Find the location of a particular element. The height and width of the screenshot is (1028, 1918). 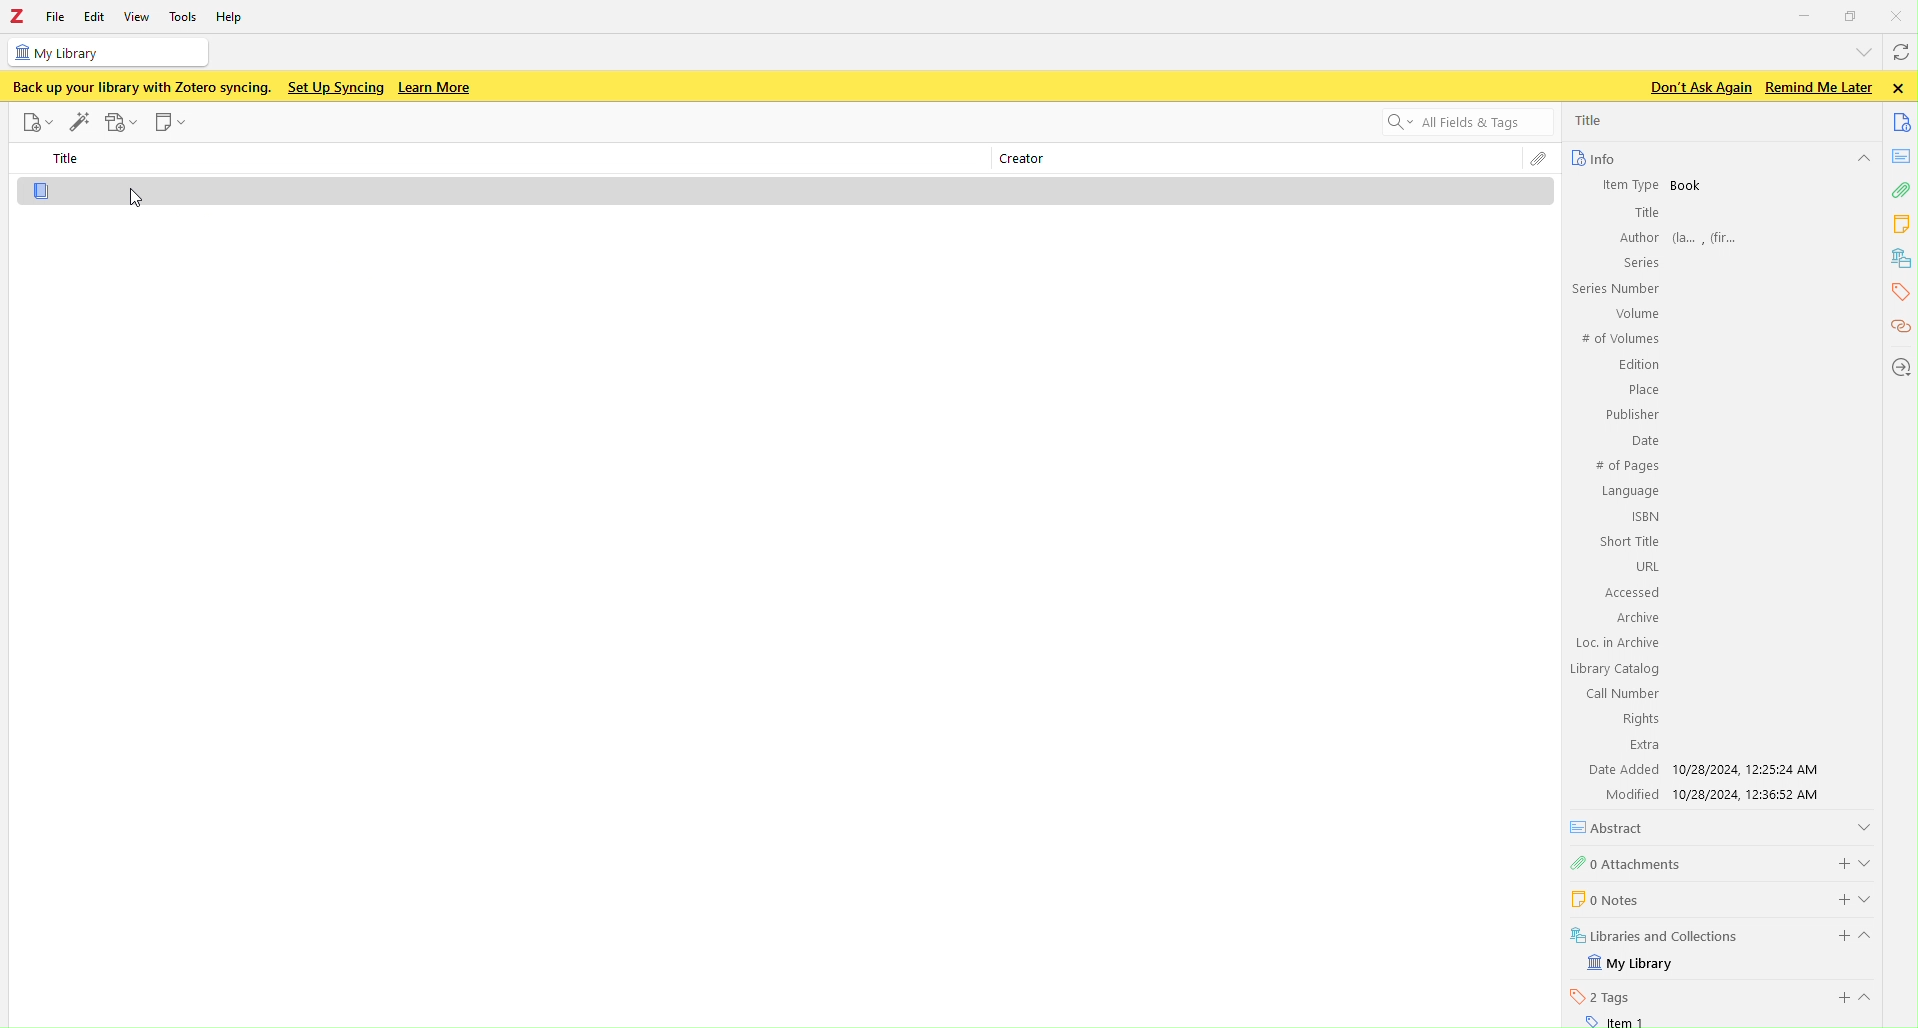

# of Pages is located at coordinates (1626, 467).